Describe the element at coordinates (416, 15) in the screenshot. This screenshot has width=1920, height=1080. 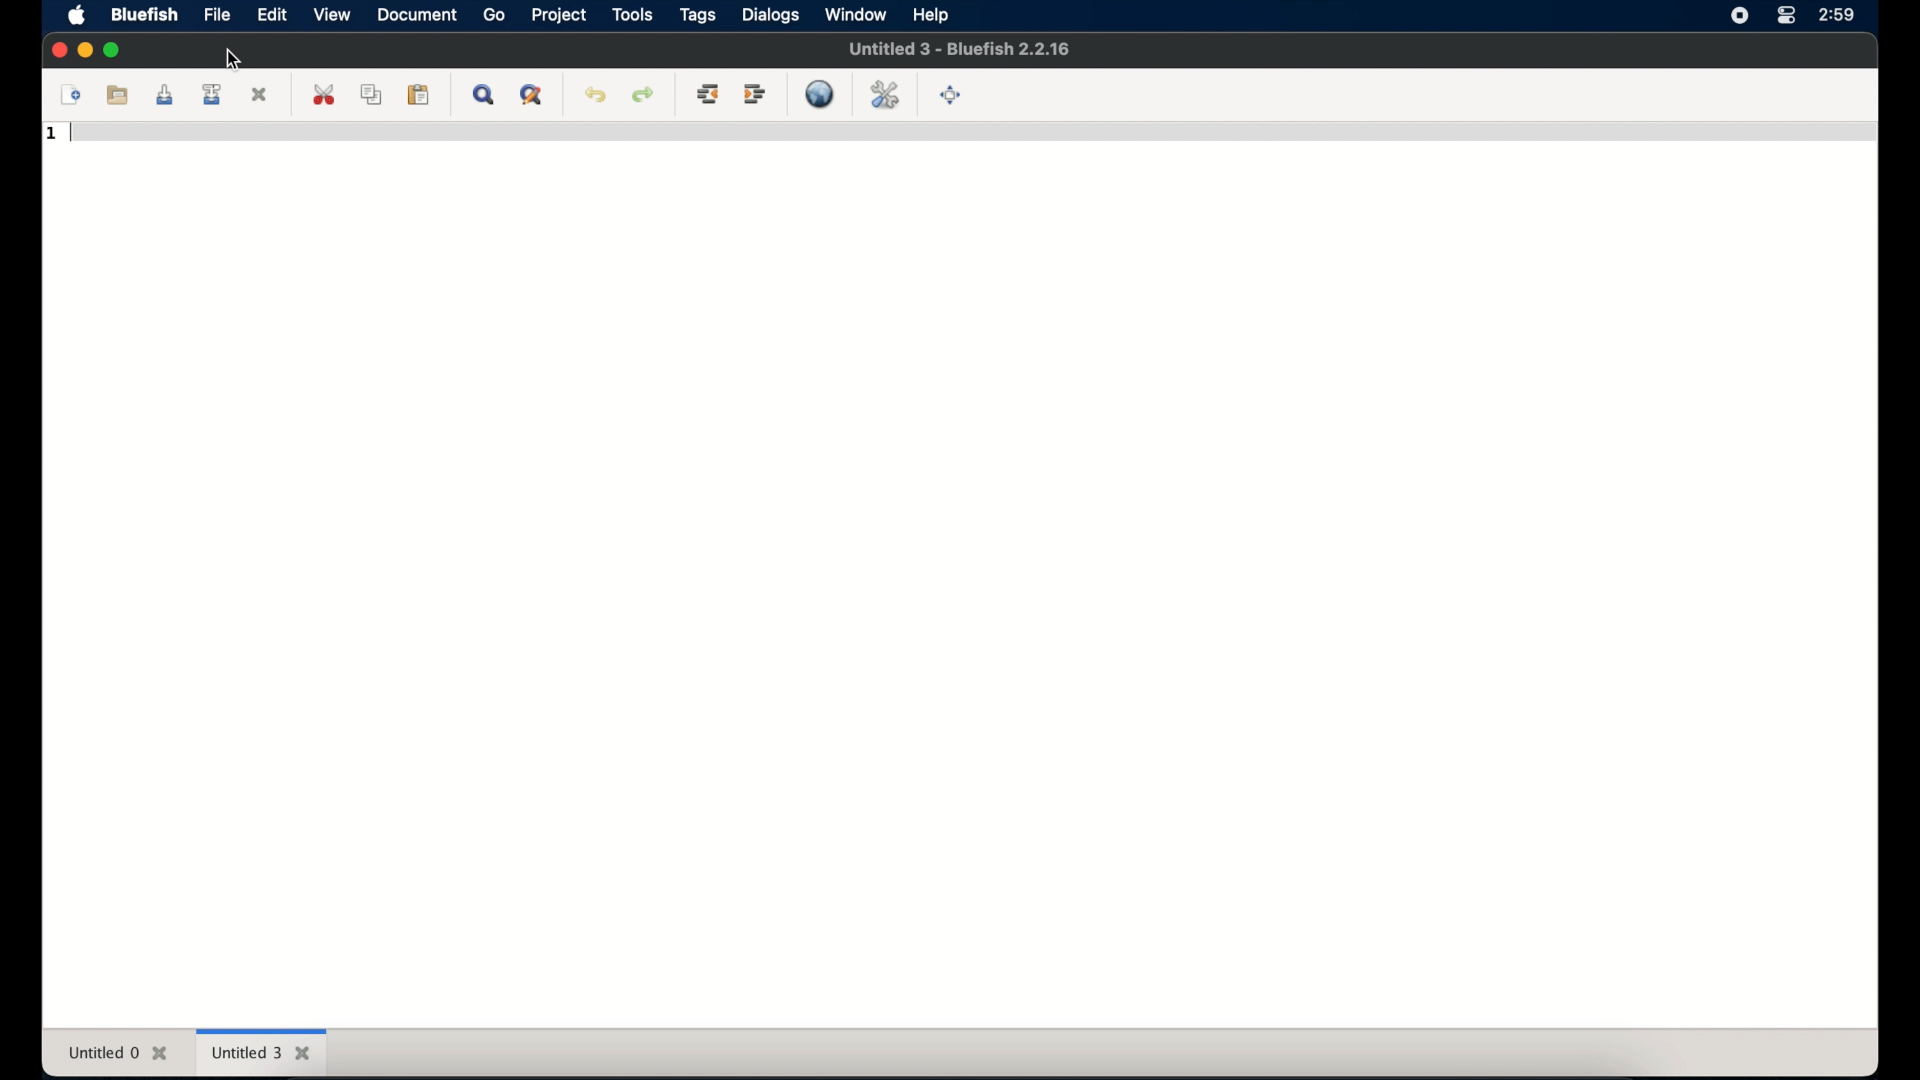
I see `document` at that location.